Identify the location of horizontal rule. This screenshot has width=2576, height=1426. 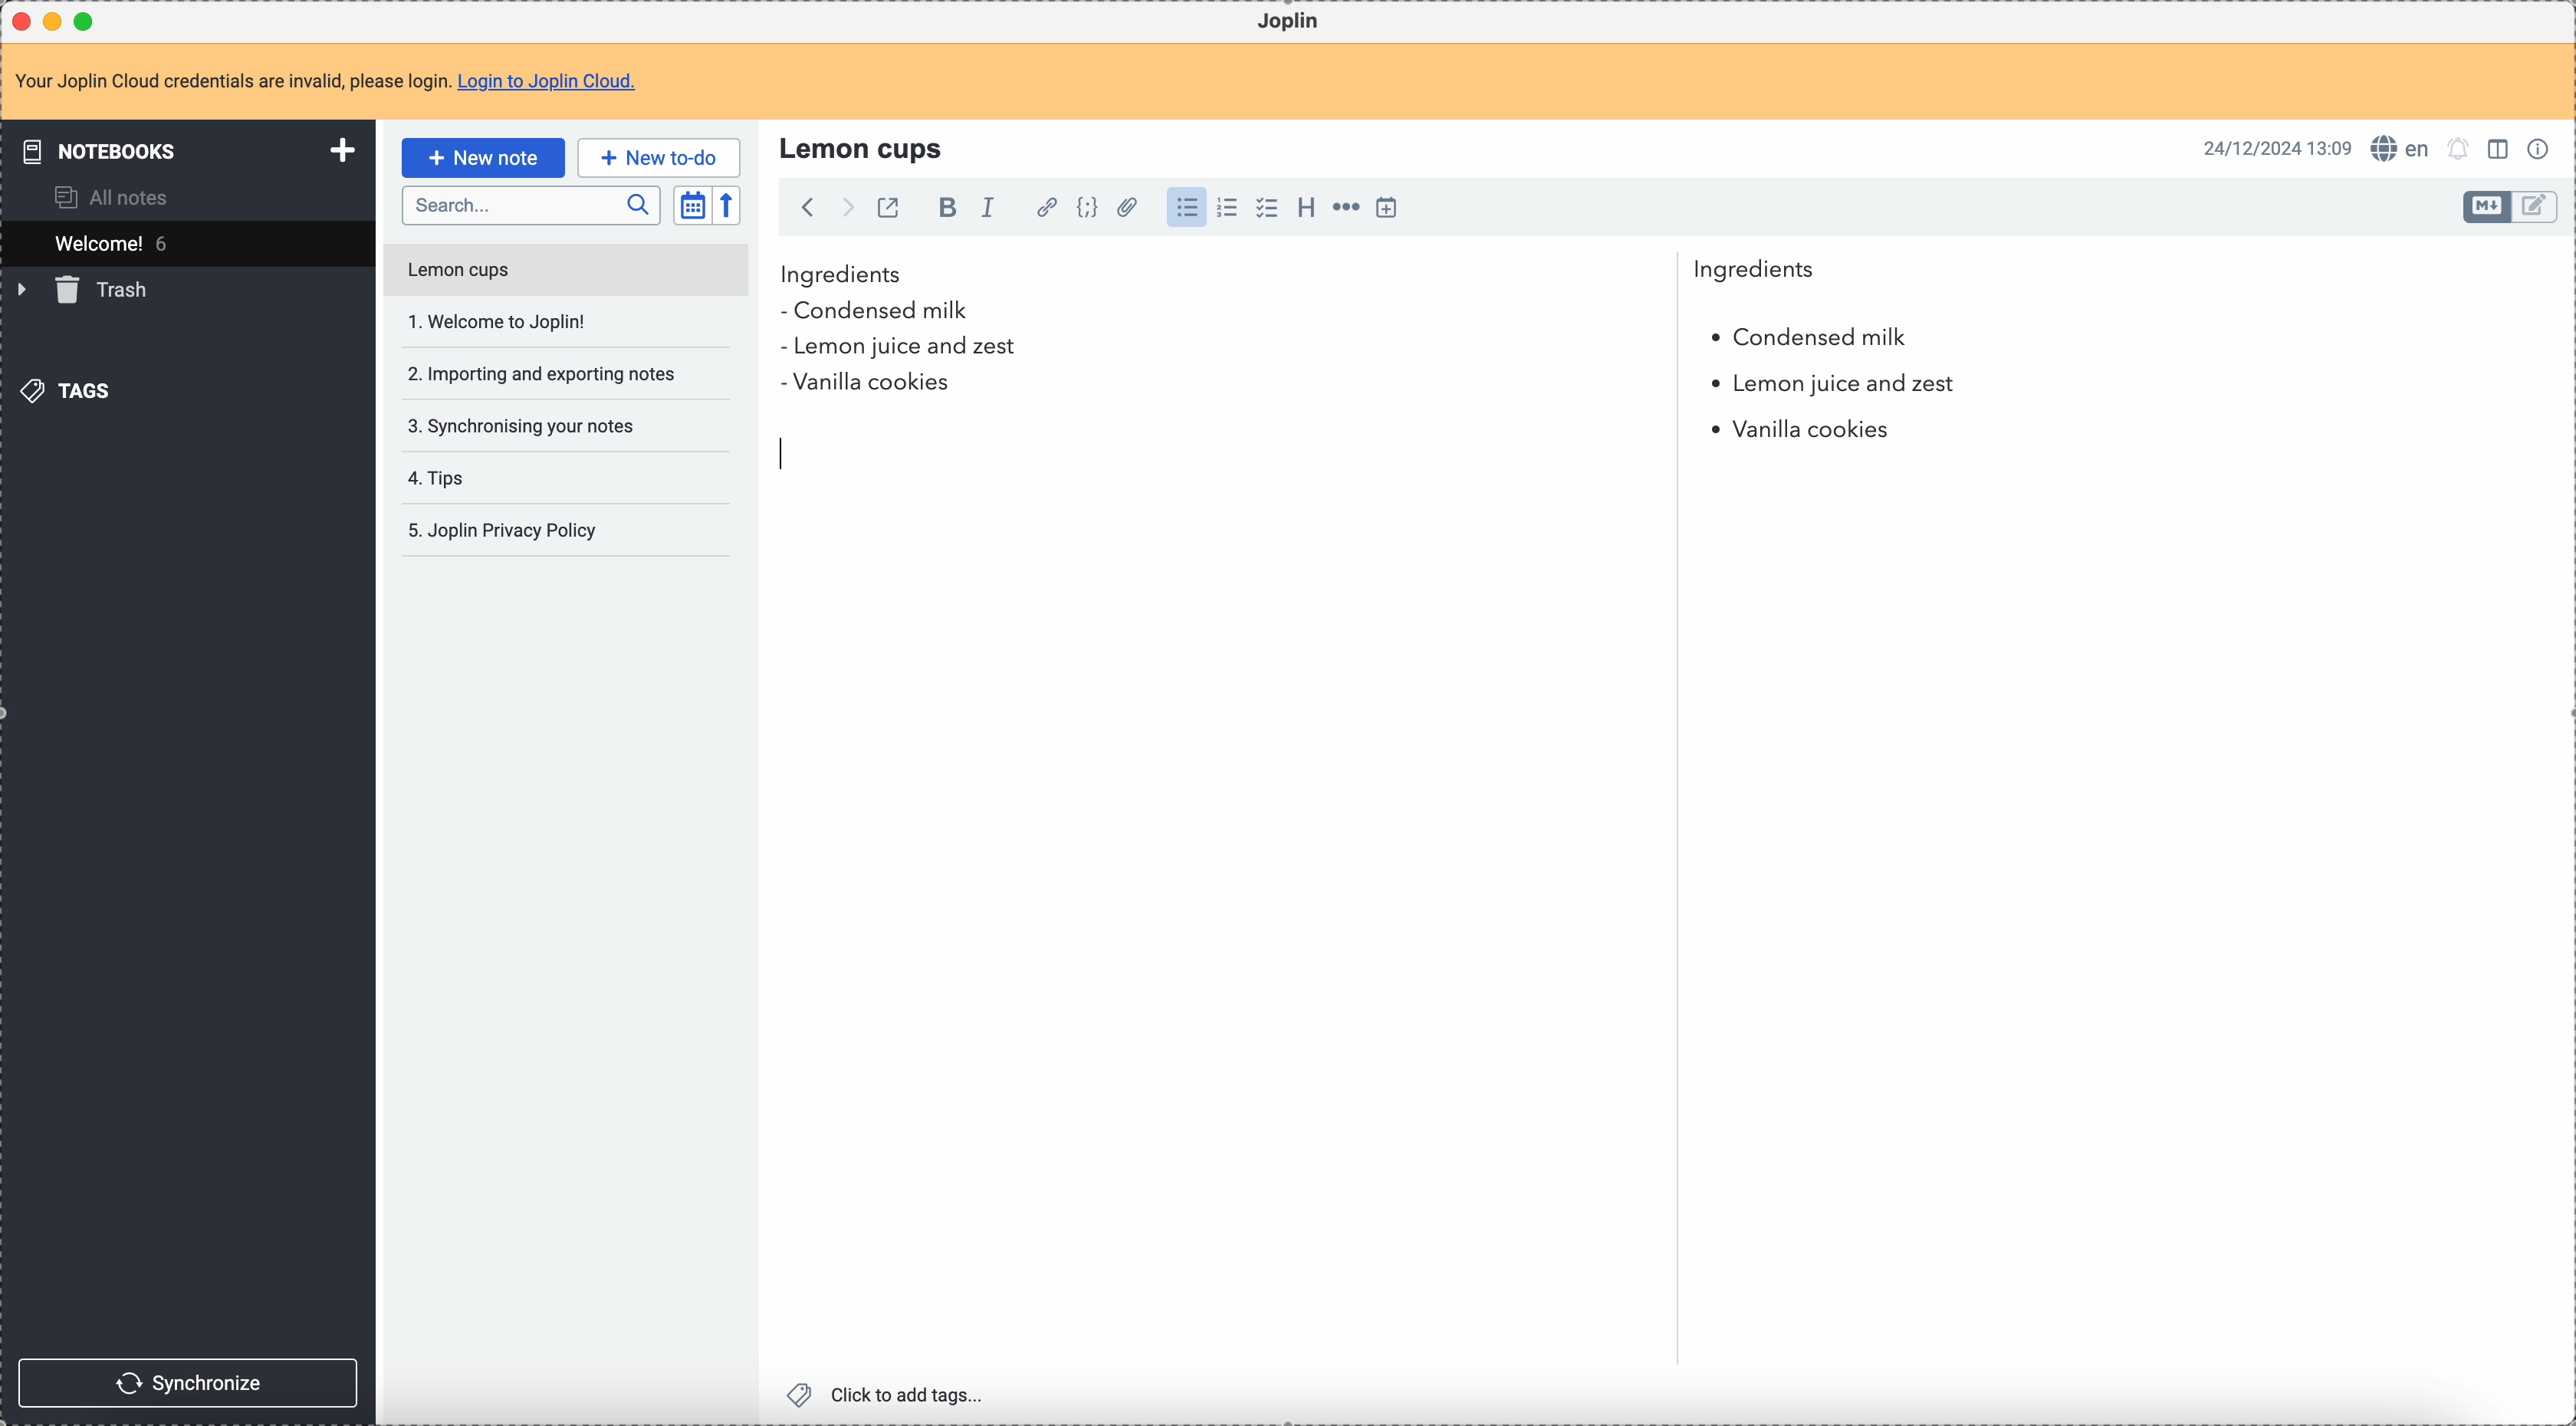
(1343, 210).